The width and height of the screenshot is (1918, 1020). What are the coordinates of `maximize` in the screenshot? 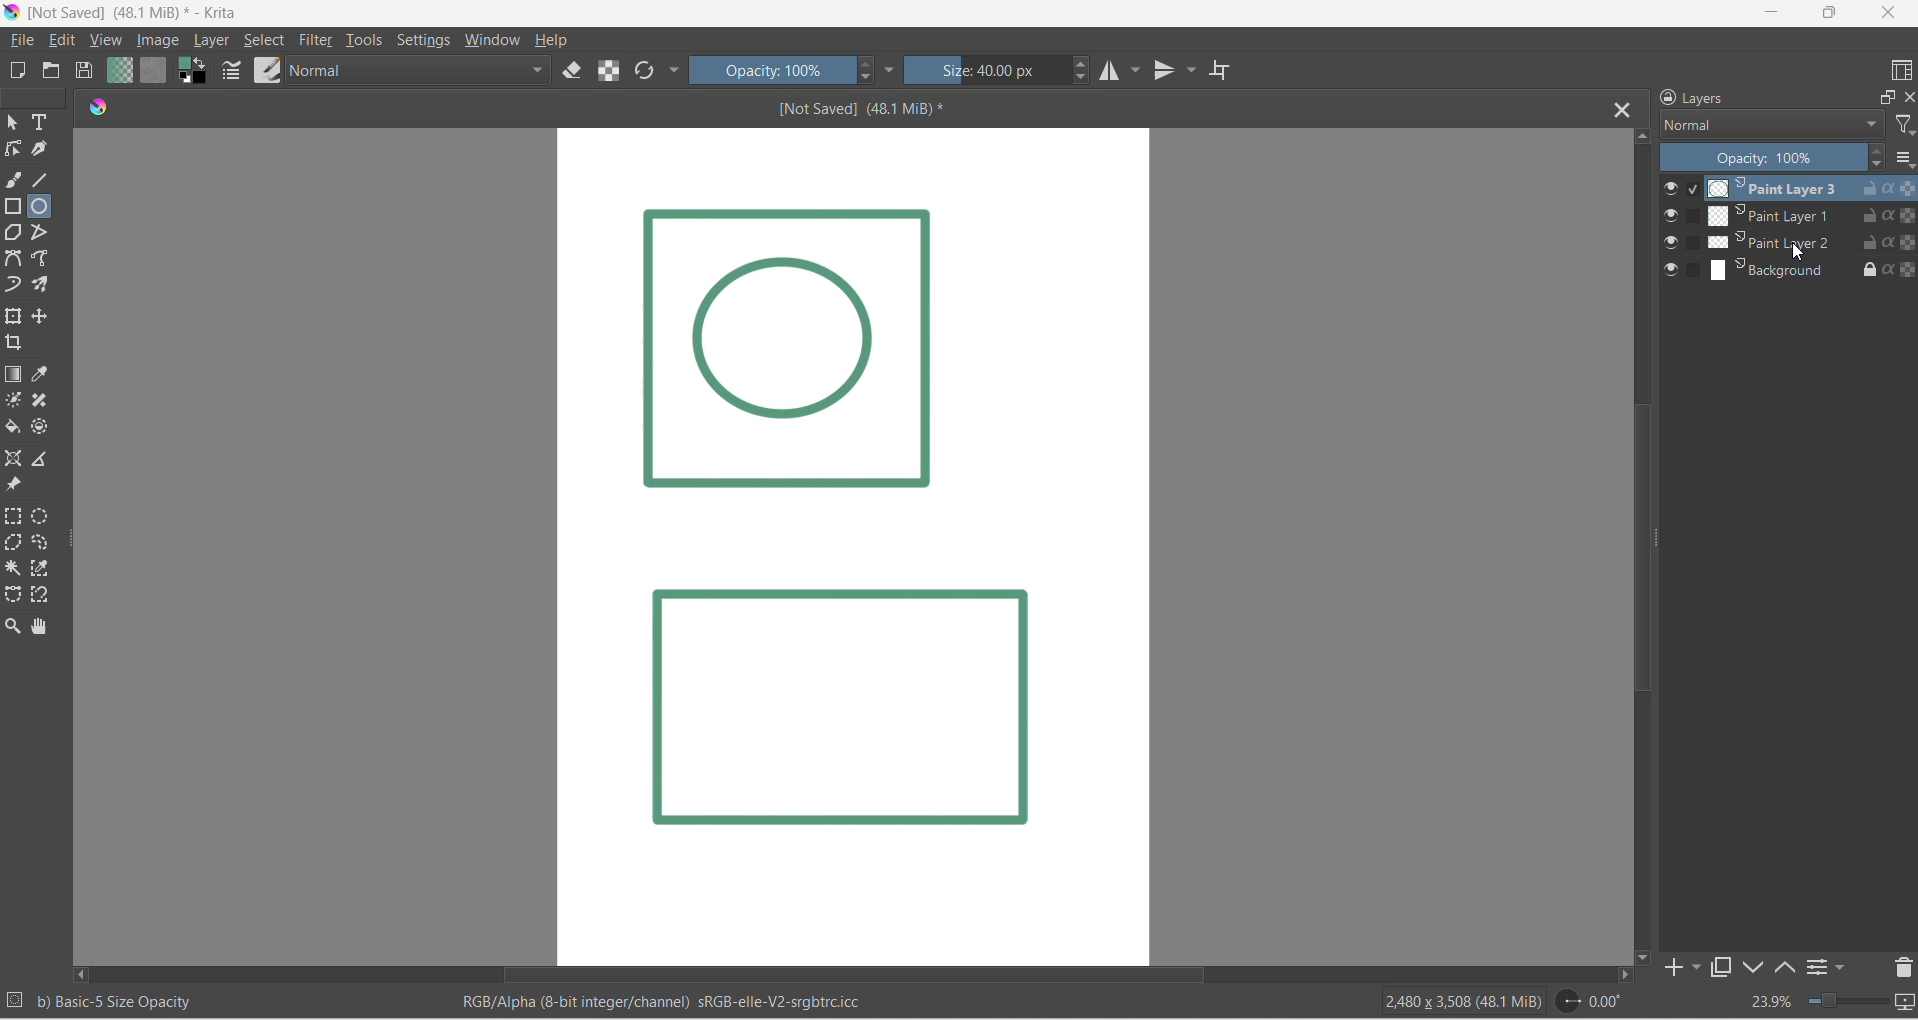 It's located at (1831, 15).